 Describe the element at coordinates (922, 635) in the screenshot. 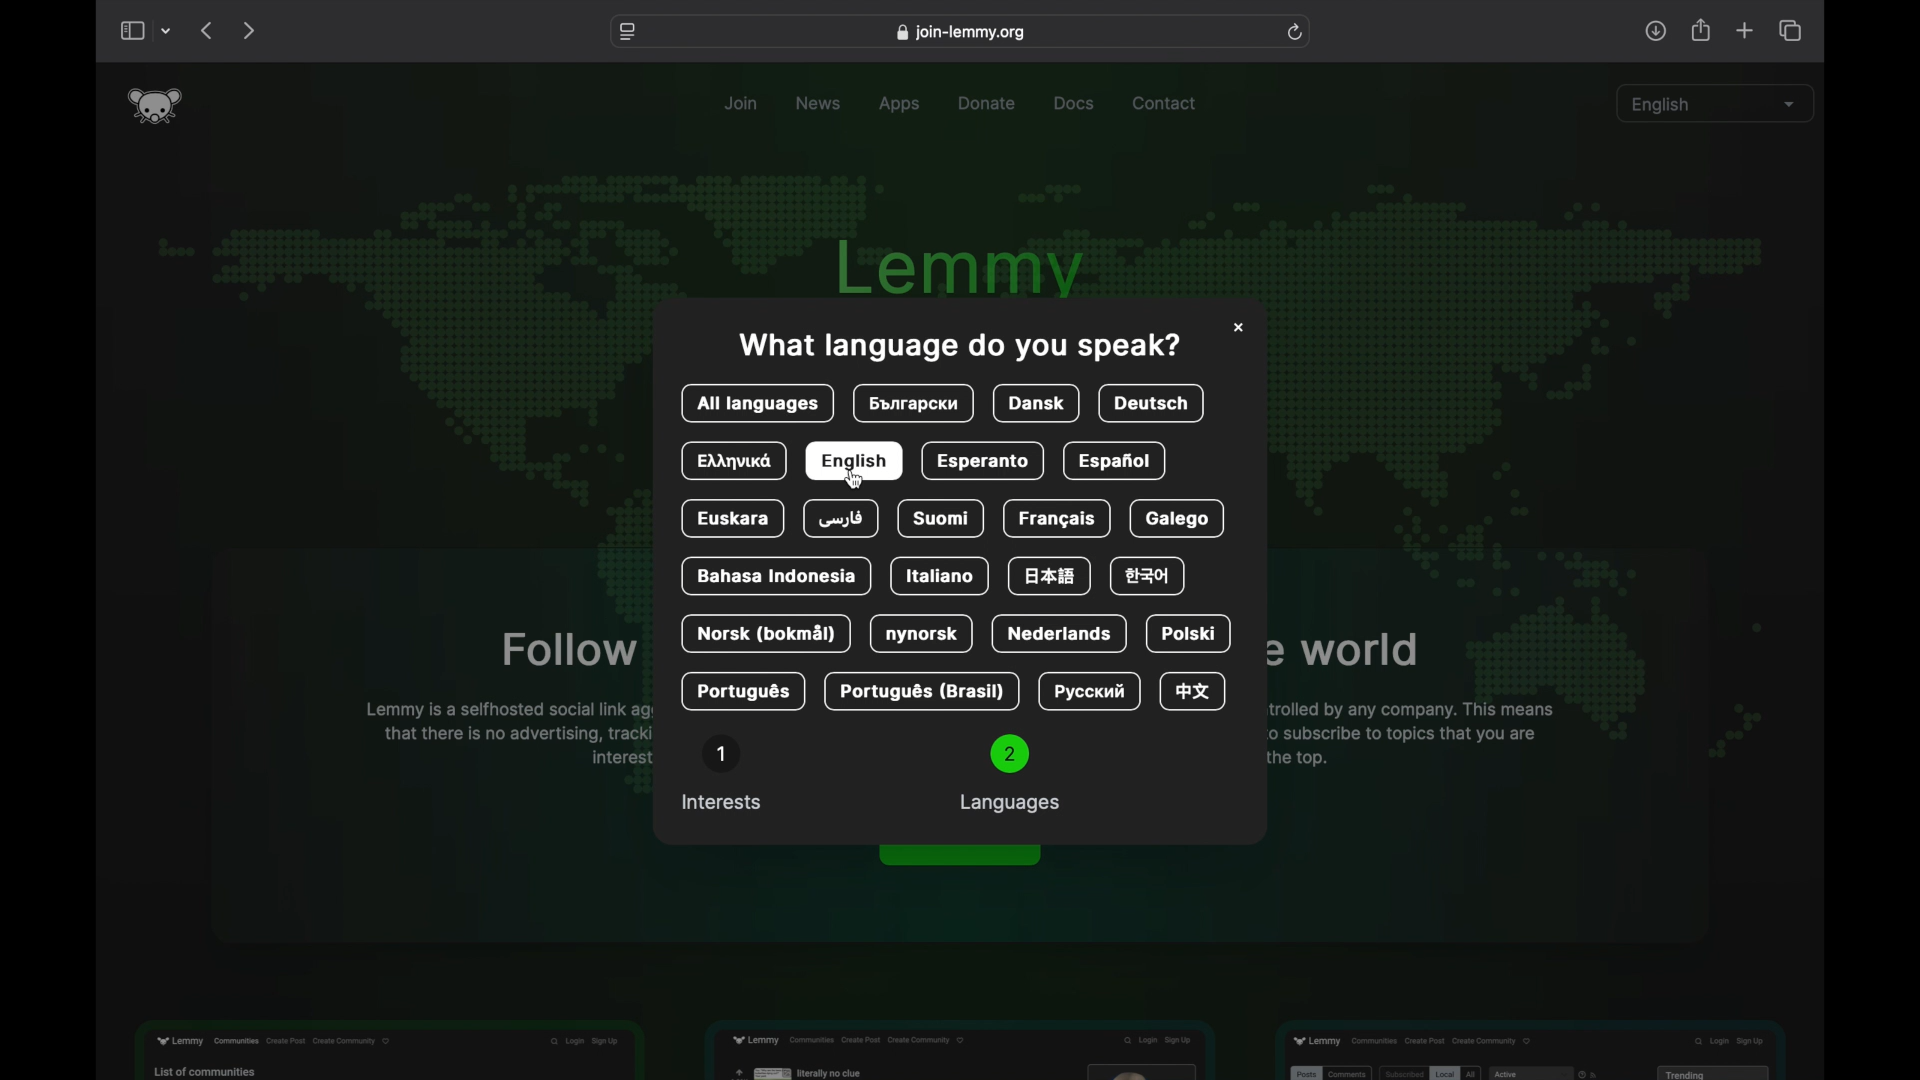

I see `nynorsk` at that location.